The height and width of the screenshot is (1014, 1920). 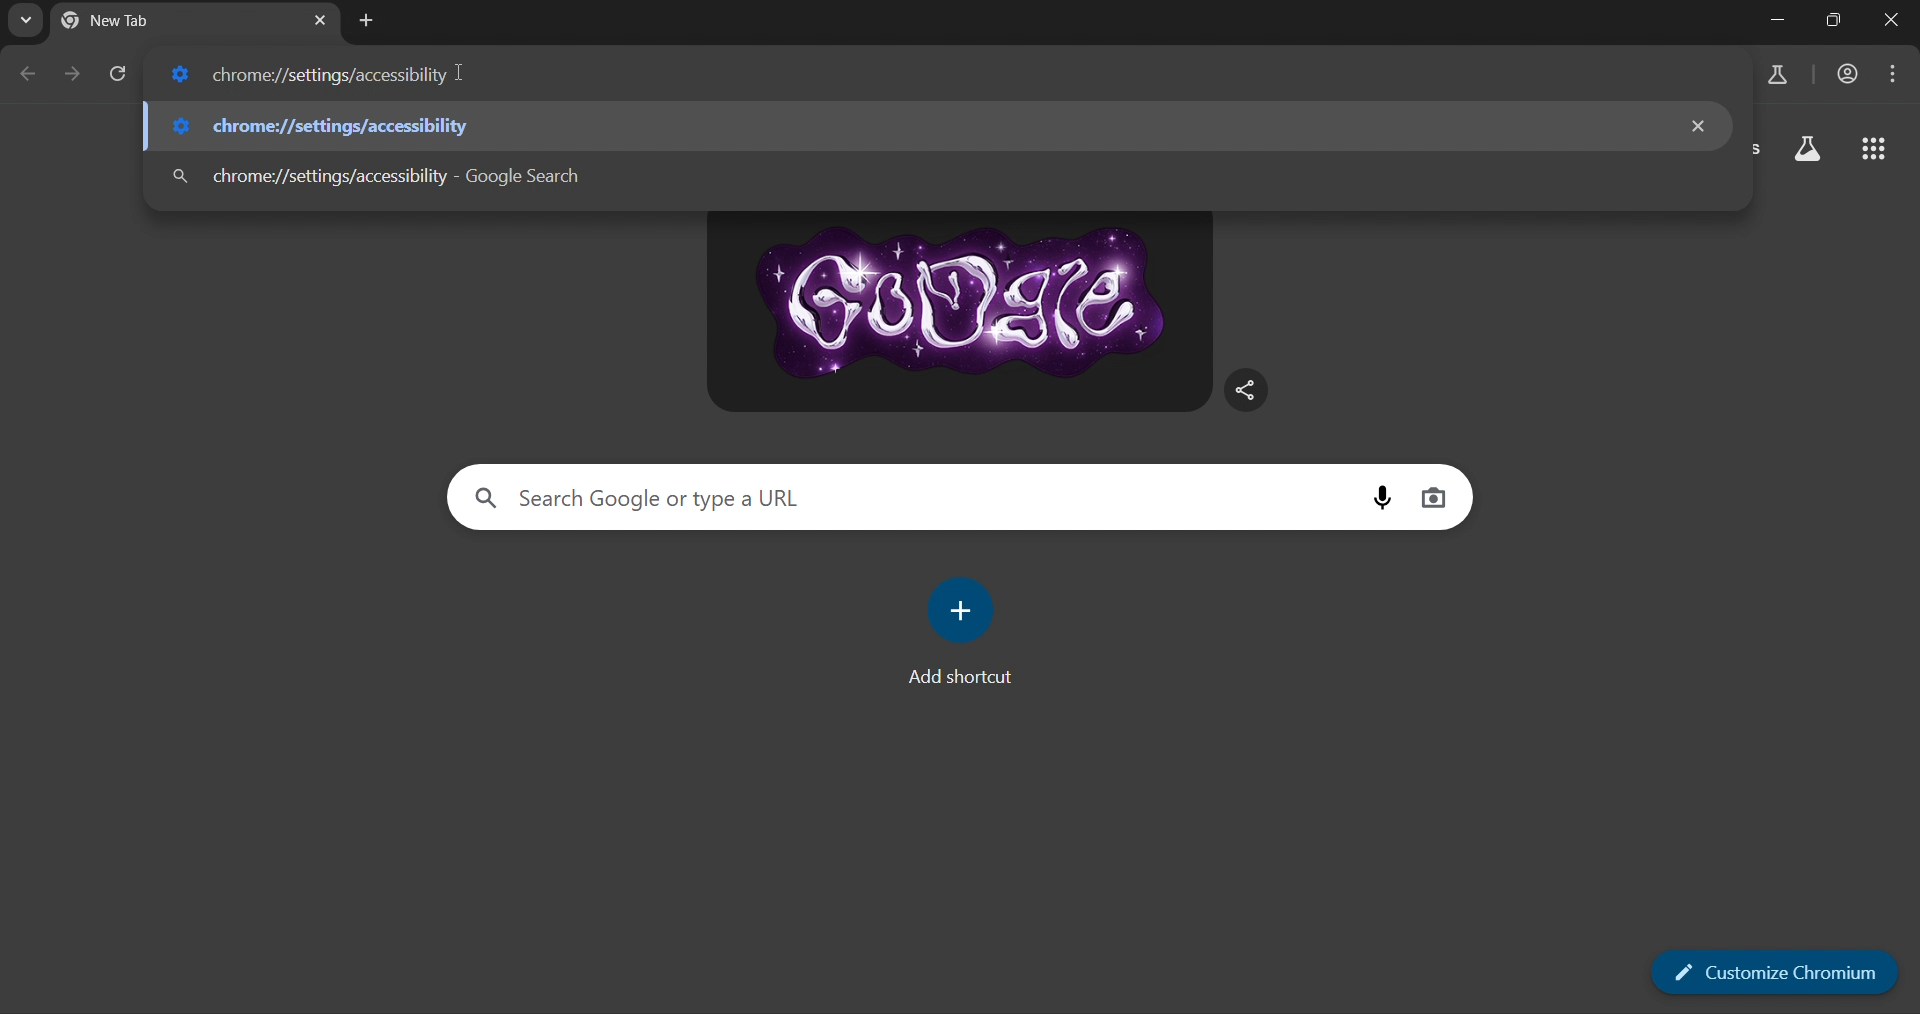 What do you see at coordinates (1885, 27) in the screenshot?
I see `close` at bounding box center [1885, 27].